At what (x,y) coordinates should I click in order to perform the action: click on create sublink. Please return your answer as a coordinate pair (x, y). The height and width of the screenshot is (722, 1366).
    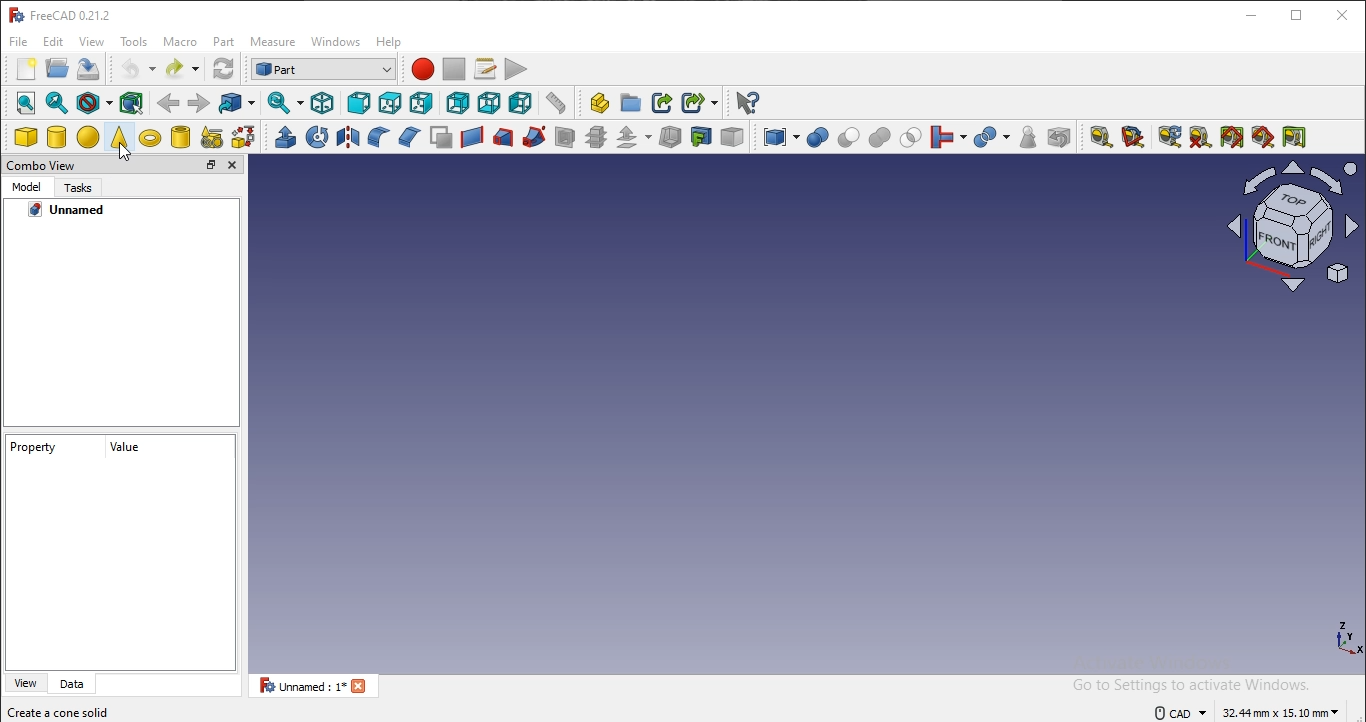
    Looking at the image, I should click on (693, 101).